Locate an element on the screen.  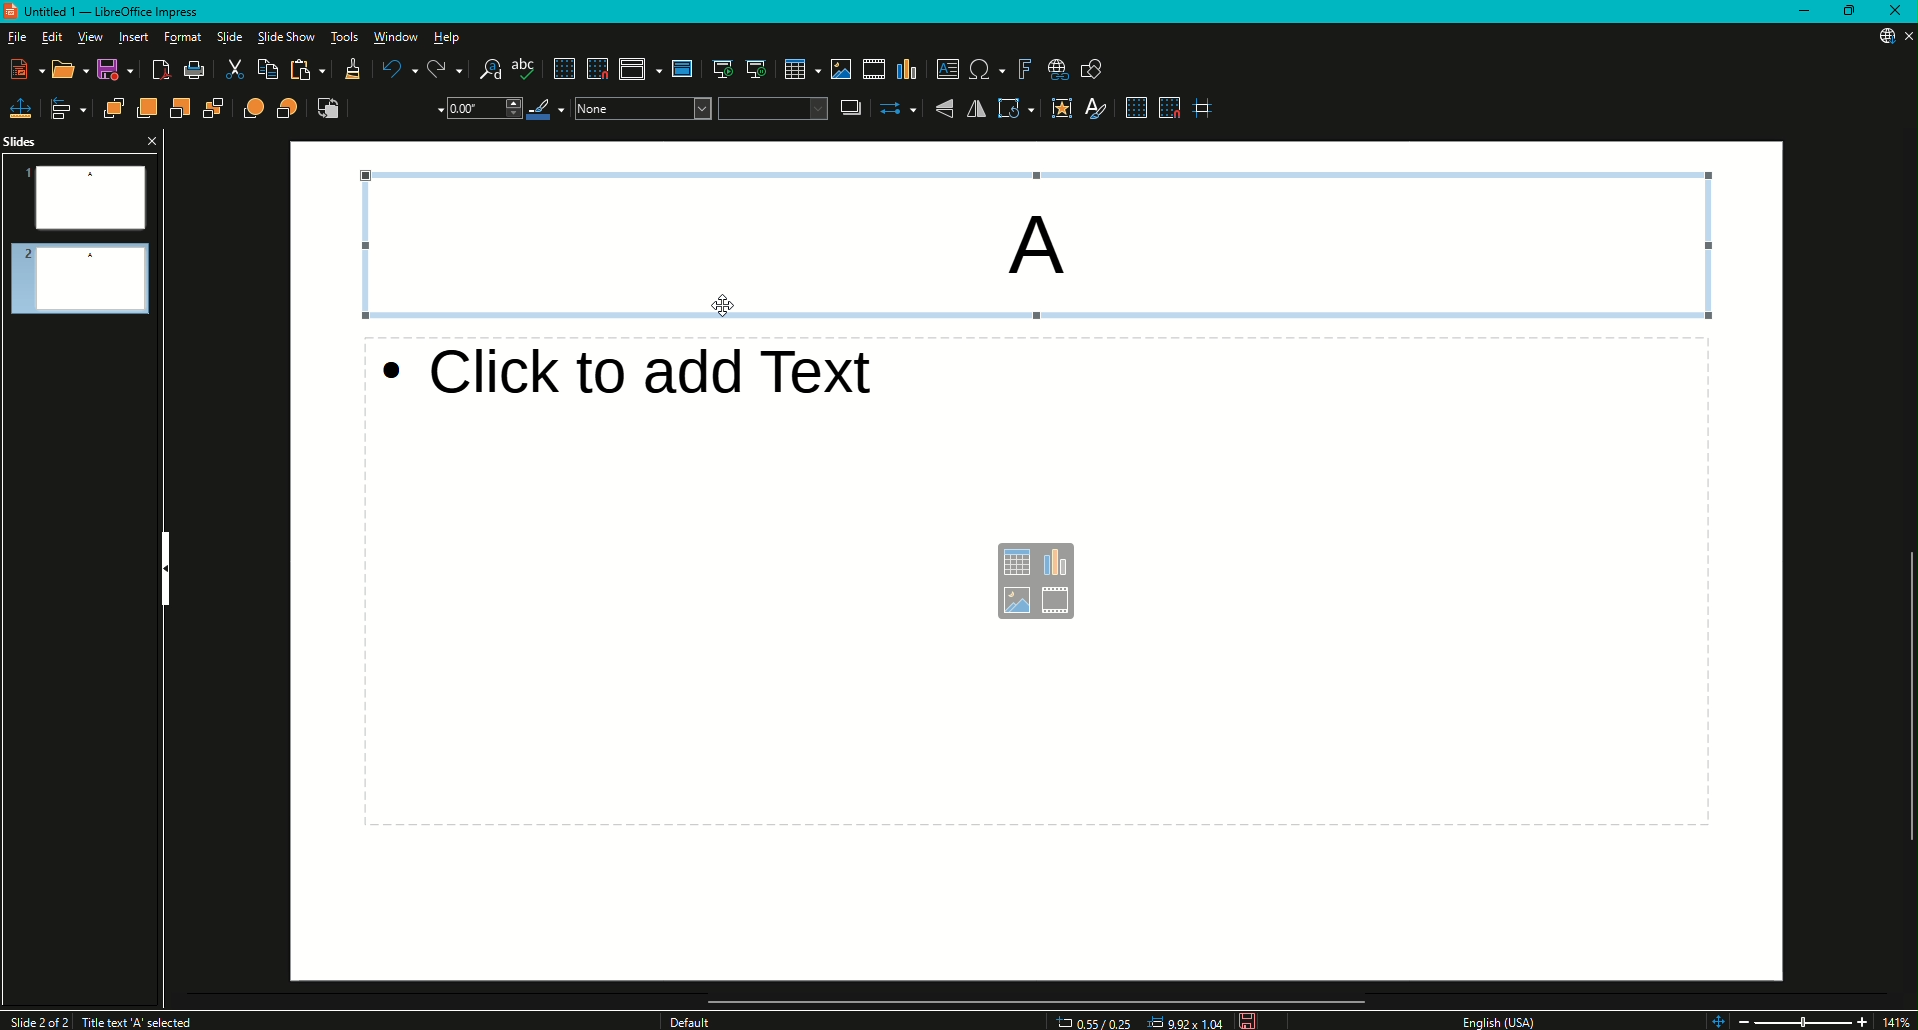
Start from first slide is located at coordinates (718, 67).